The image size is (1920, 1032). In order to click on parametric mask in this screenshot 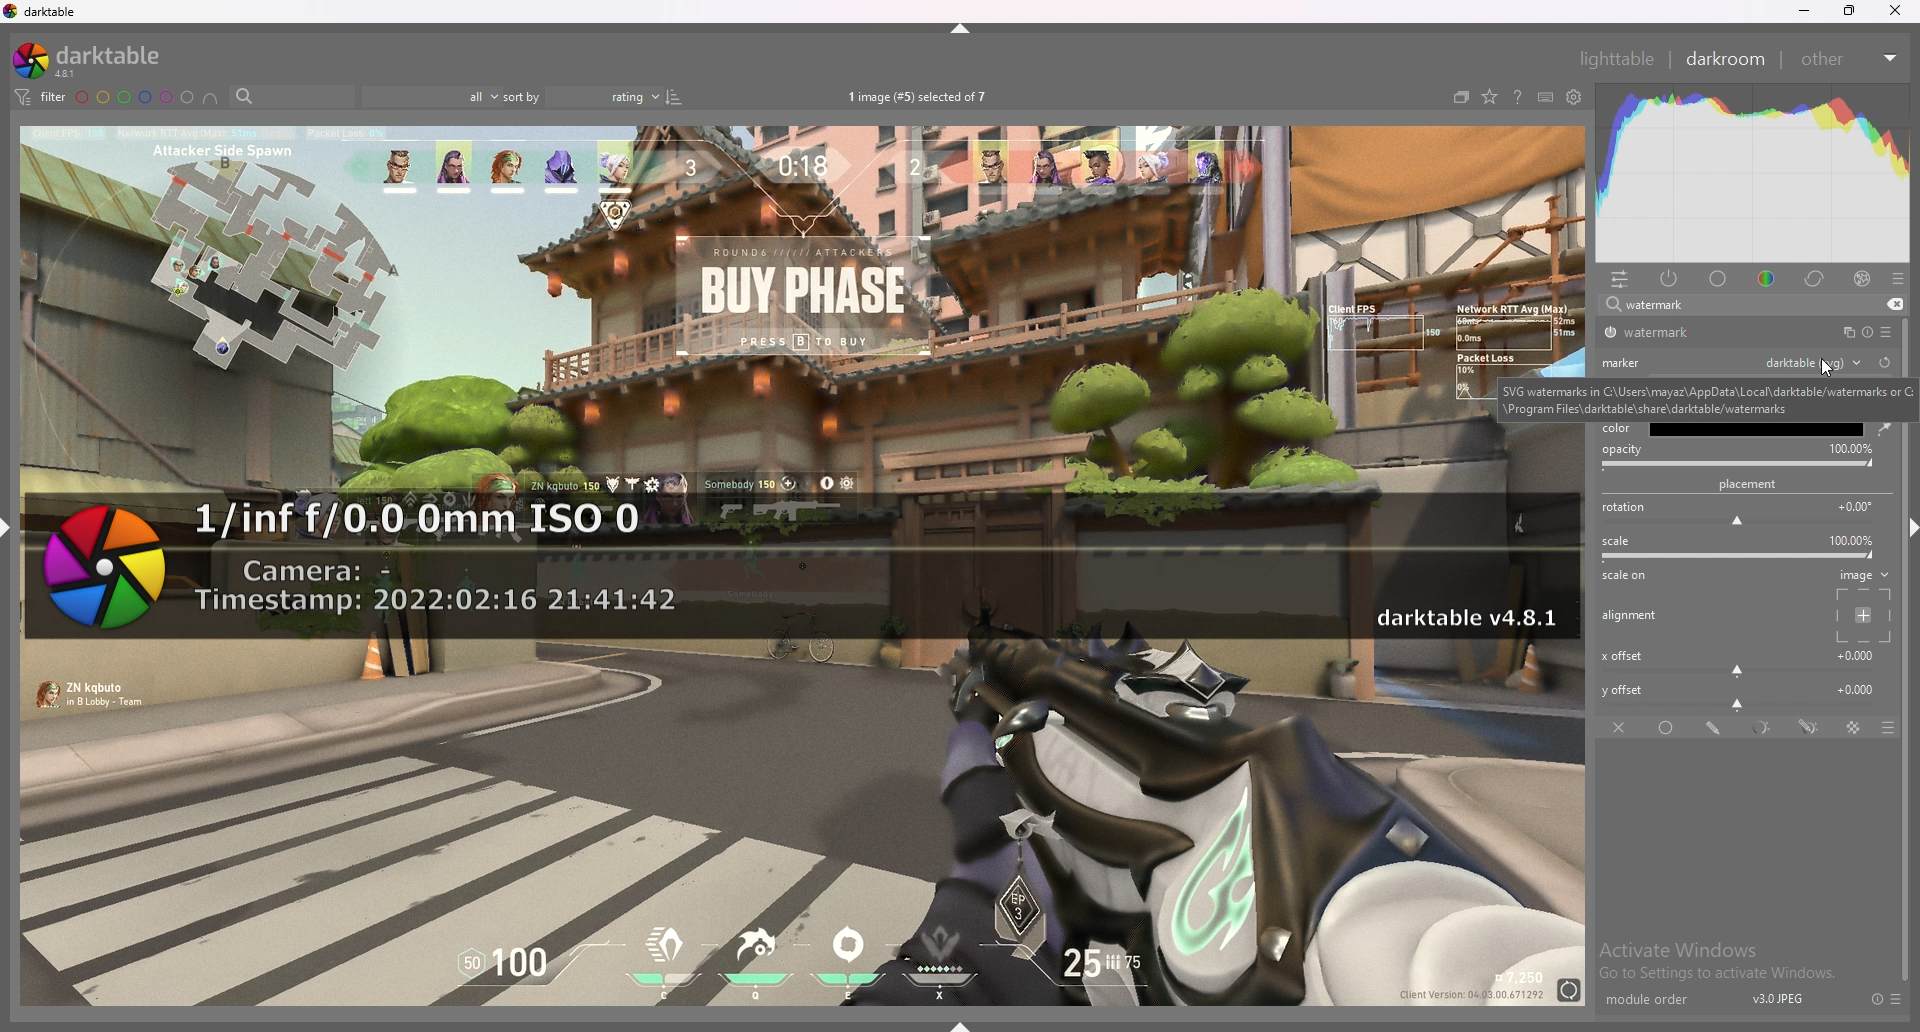, I will do `click(1764, 728)`.